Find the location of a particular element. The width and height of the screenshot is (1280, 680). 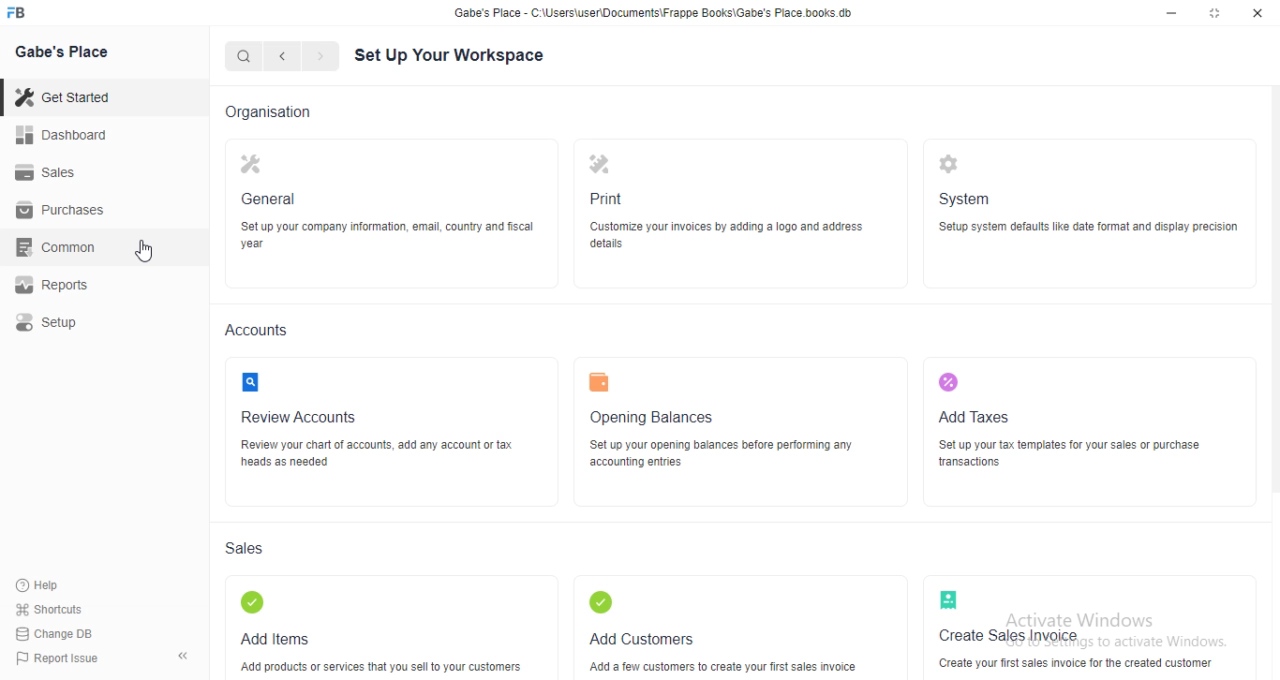

maximize is located at coordinates (1217, 14).